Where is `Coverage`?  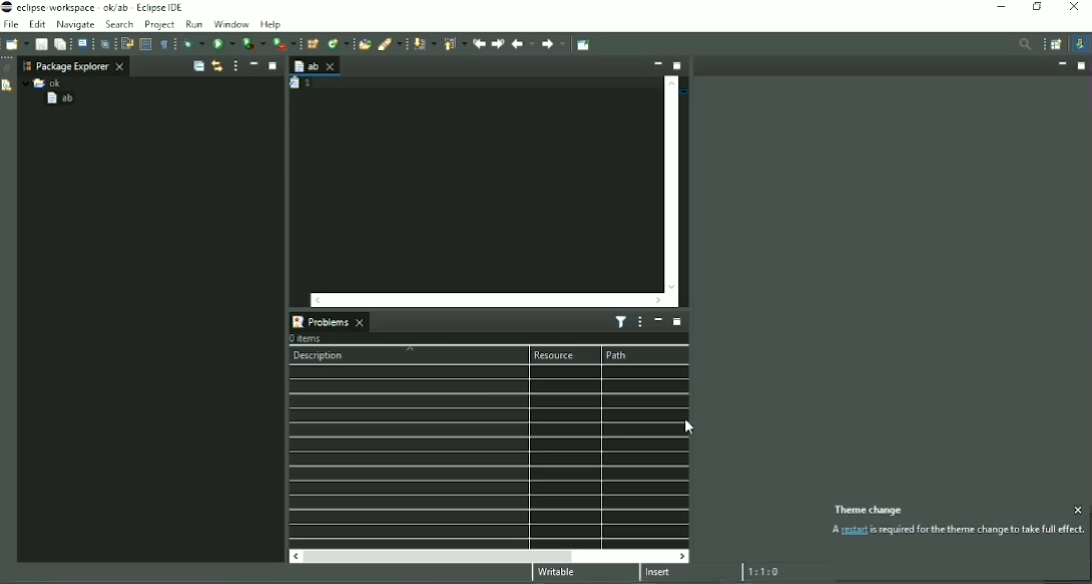 Coverage is located at coordinates (254, 44).